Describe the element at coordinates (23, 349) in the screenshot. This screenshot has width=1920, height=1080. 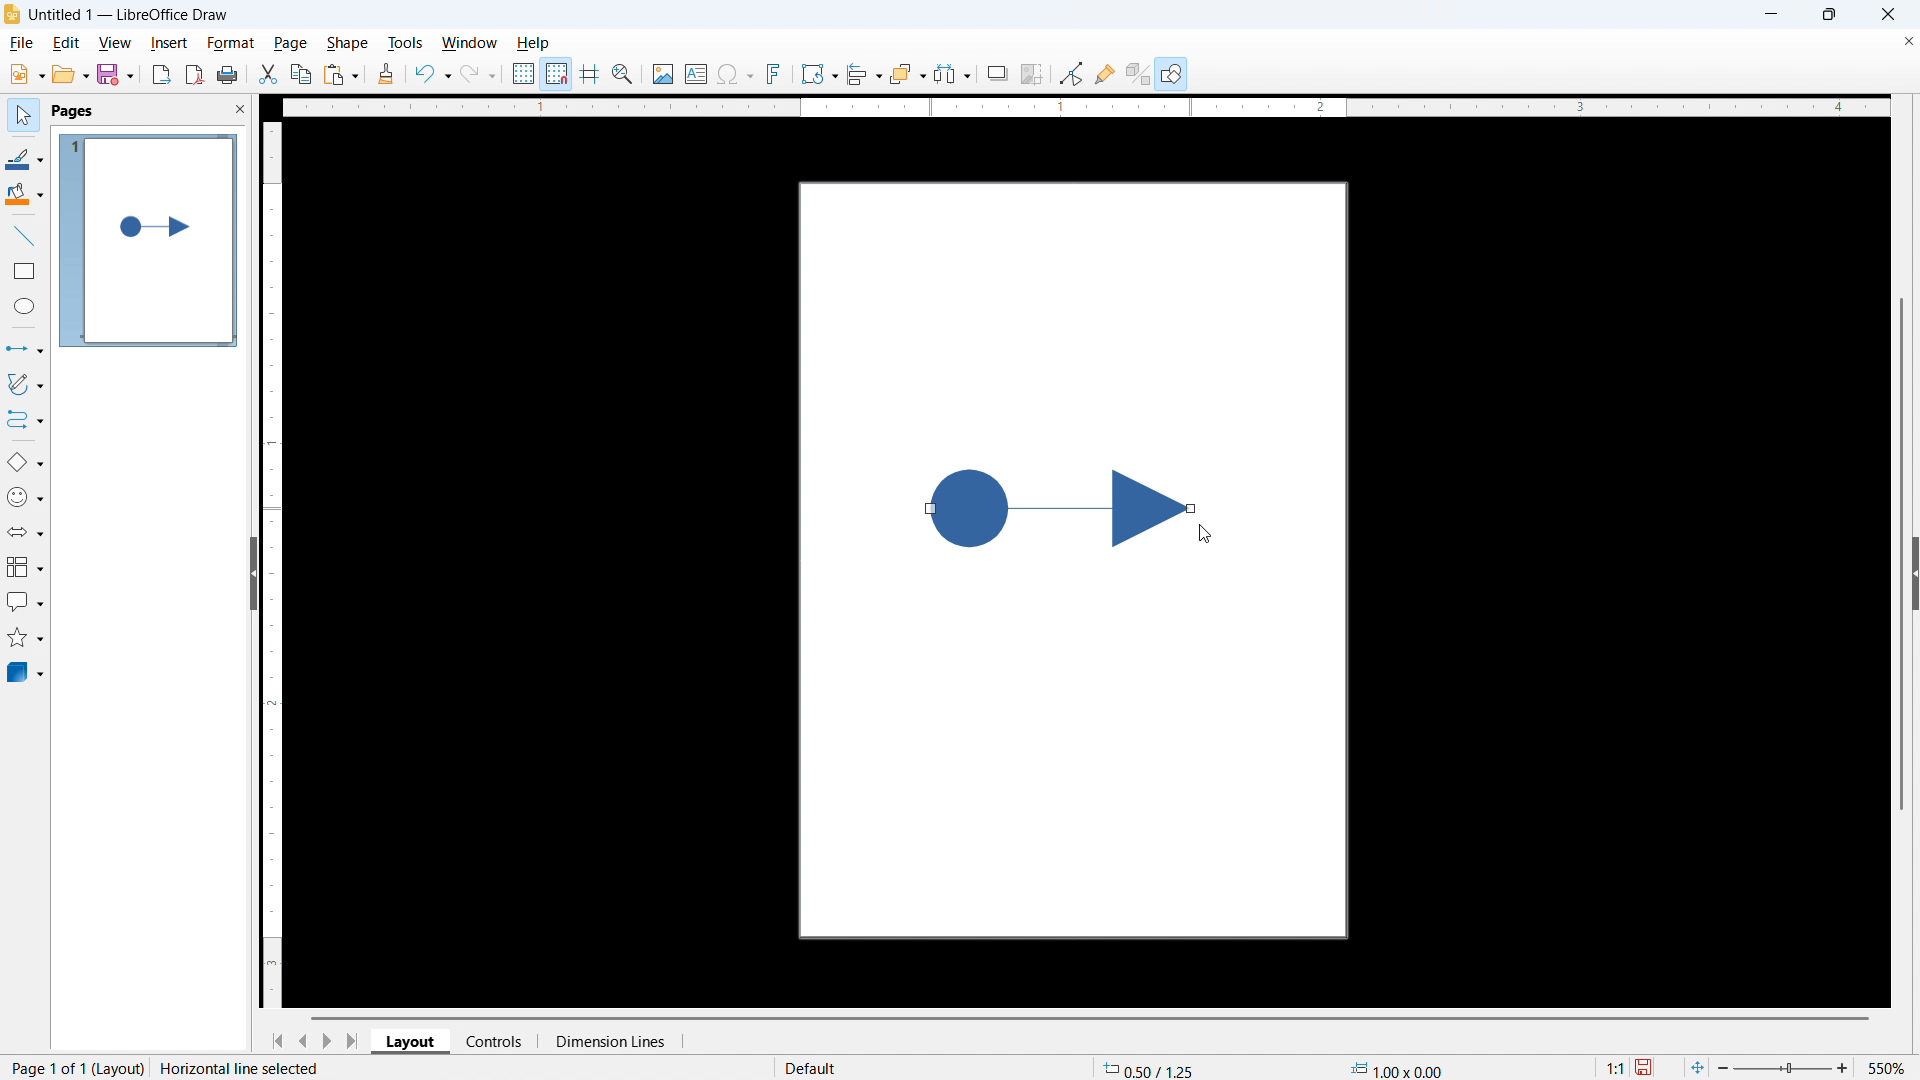
I see `lline with circle end selected` at that location.